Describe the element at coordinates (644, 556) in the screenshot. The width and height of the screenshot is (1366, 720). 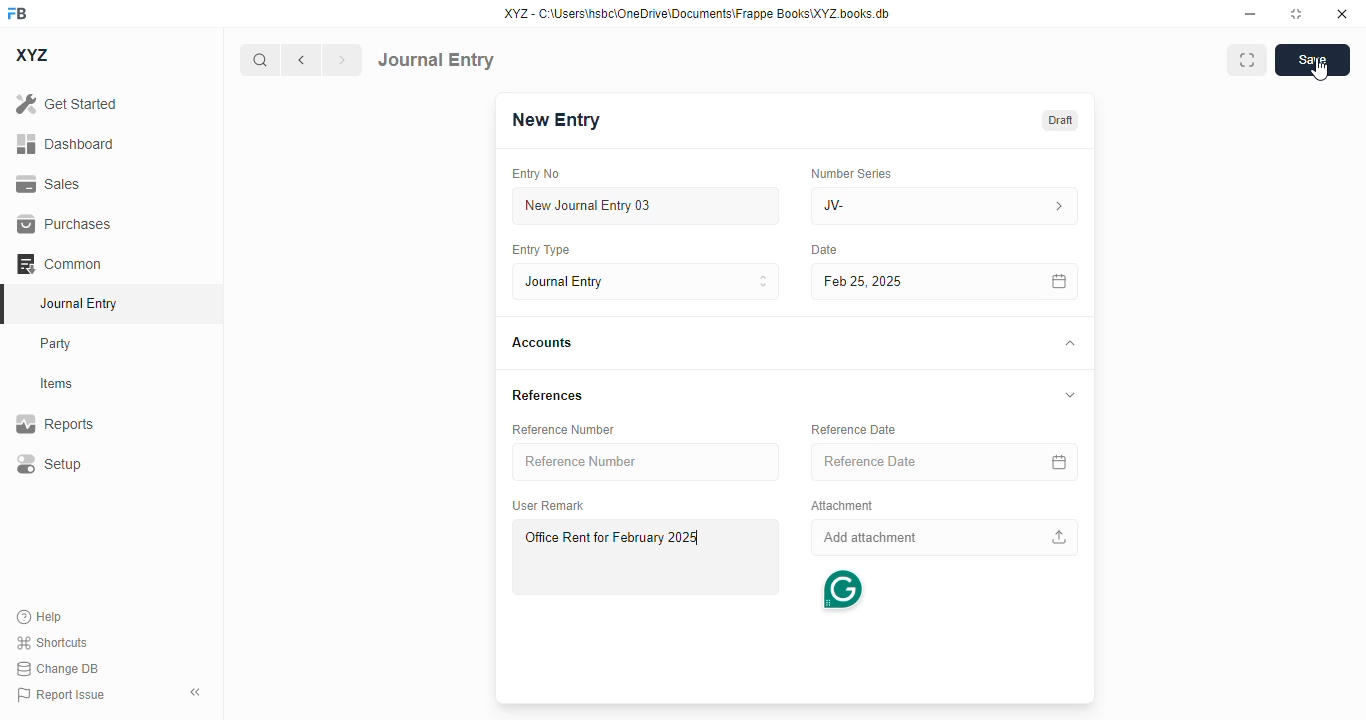
I see `Office rent for February 2025` at that location.